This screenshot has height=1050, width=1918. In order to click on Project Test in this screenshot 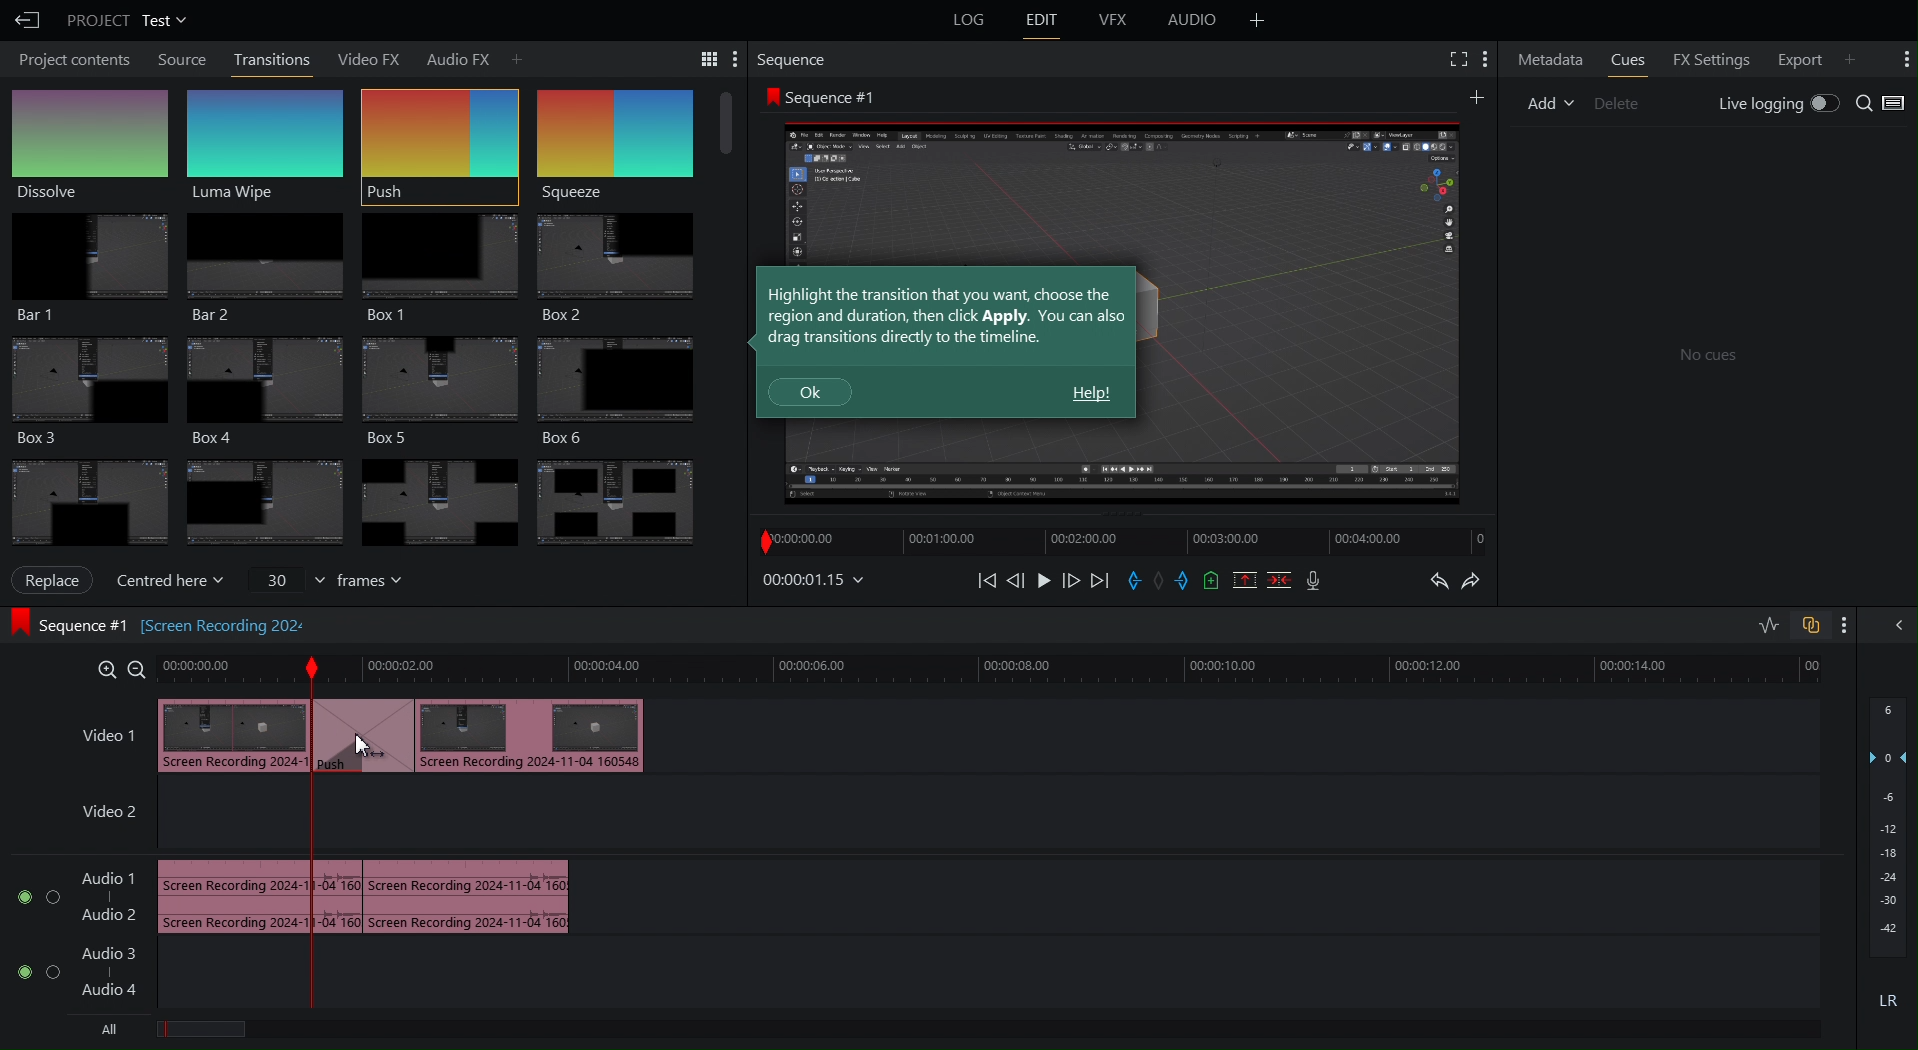, I will do `click(125, 20)`.